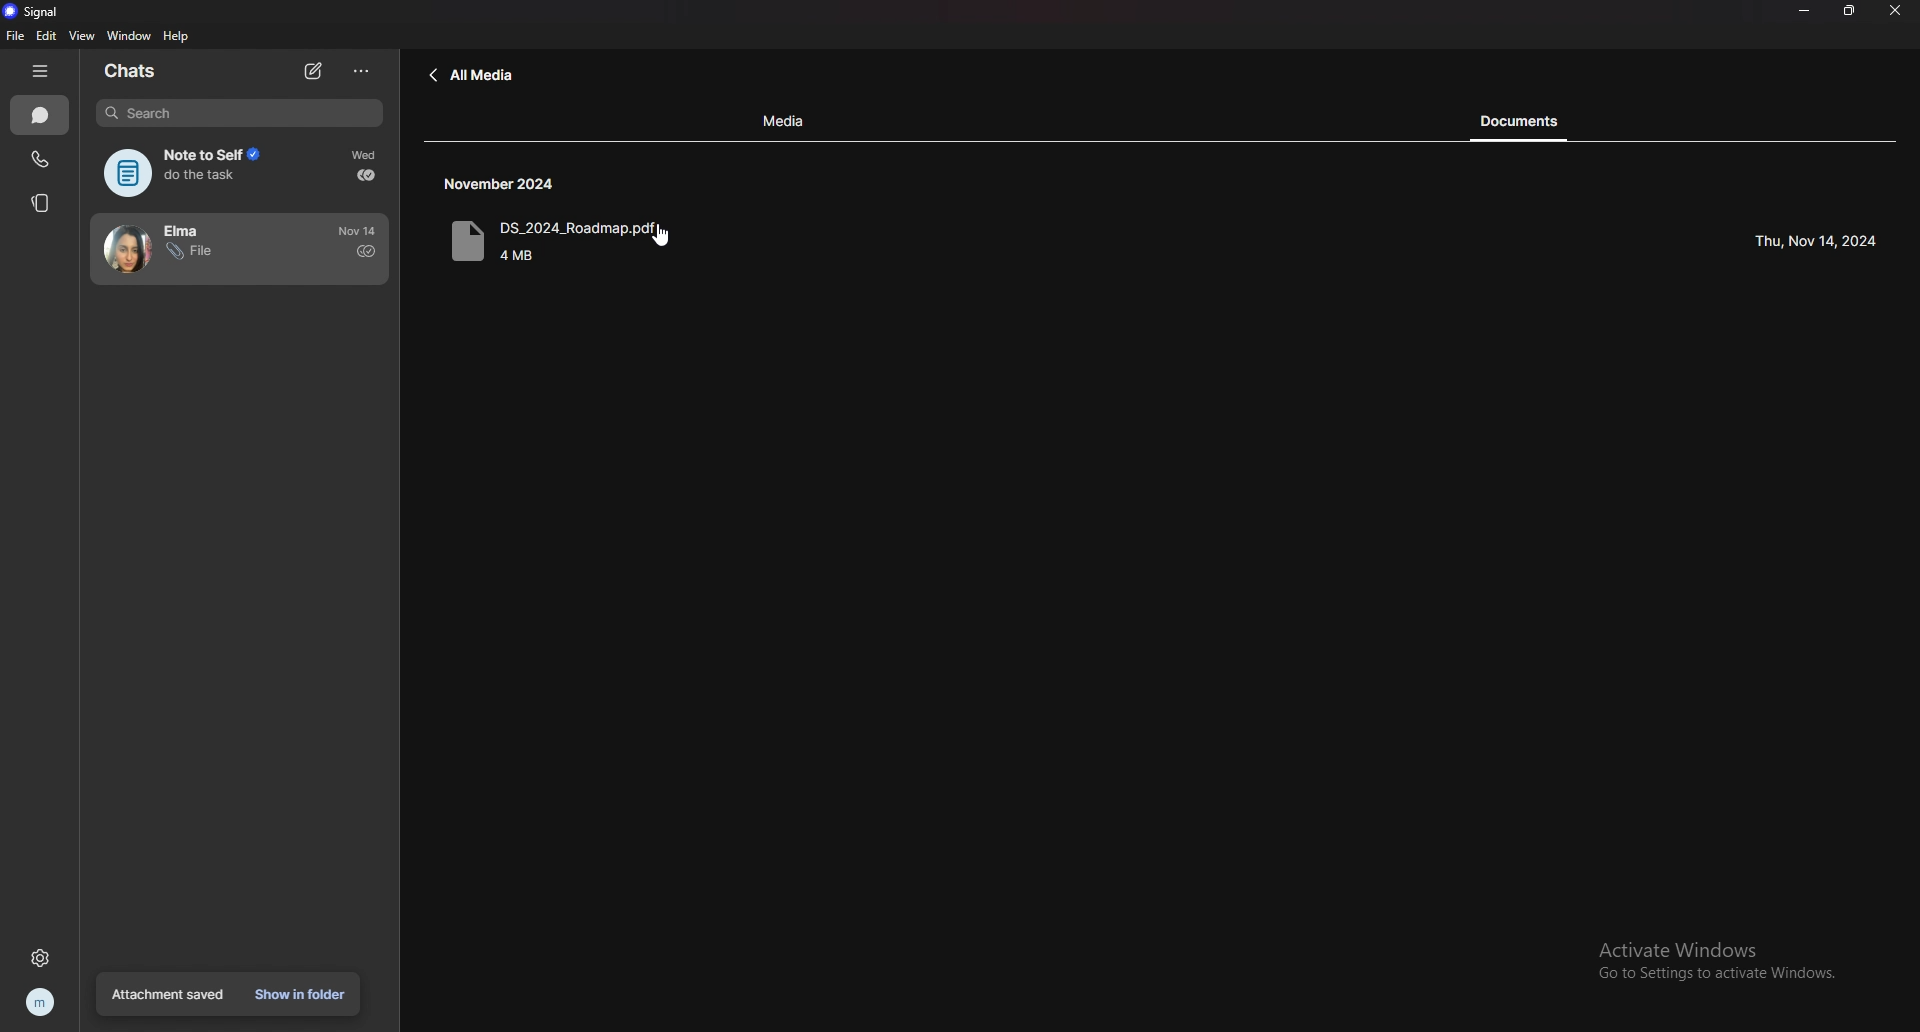 This screenshot has height=1032, width=1920. Describe the element at coordinates (134, 72) in the screenshot. I see `chats` at that location.